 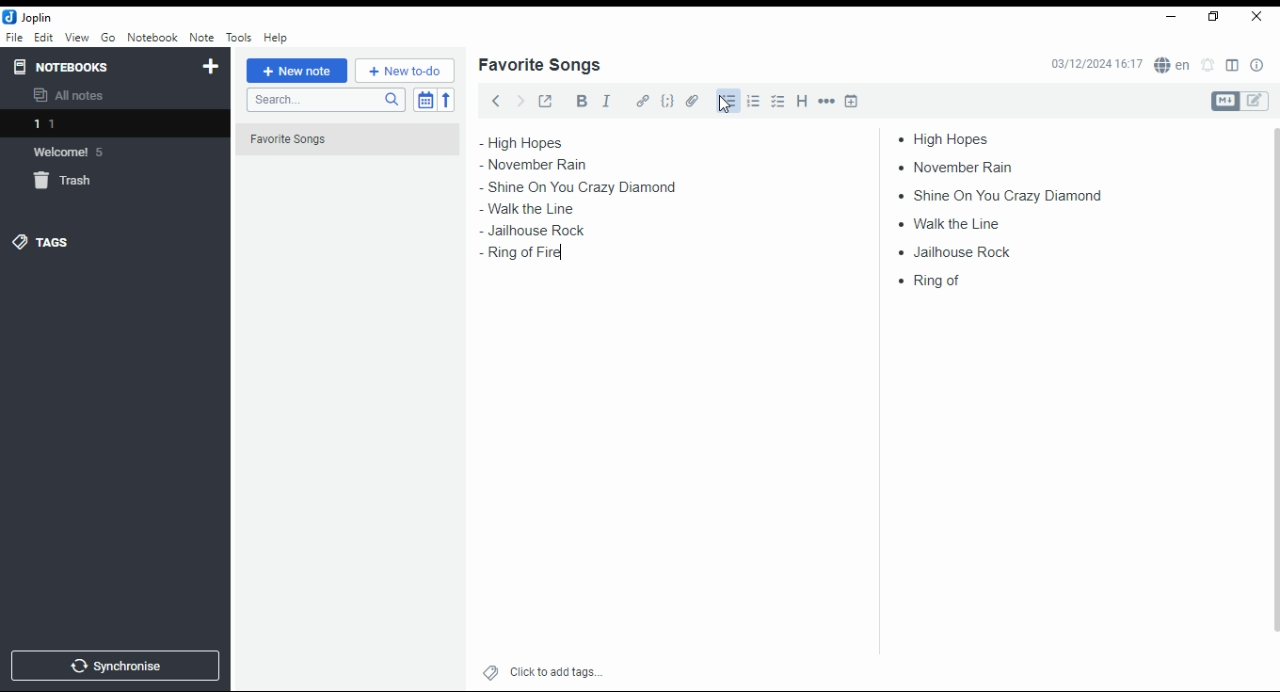 What do you see at coordinates (643, 100) in the screenshot?
I see `hyperlink` at bounding box center [643, 100].